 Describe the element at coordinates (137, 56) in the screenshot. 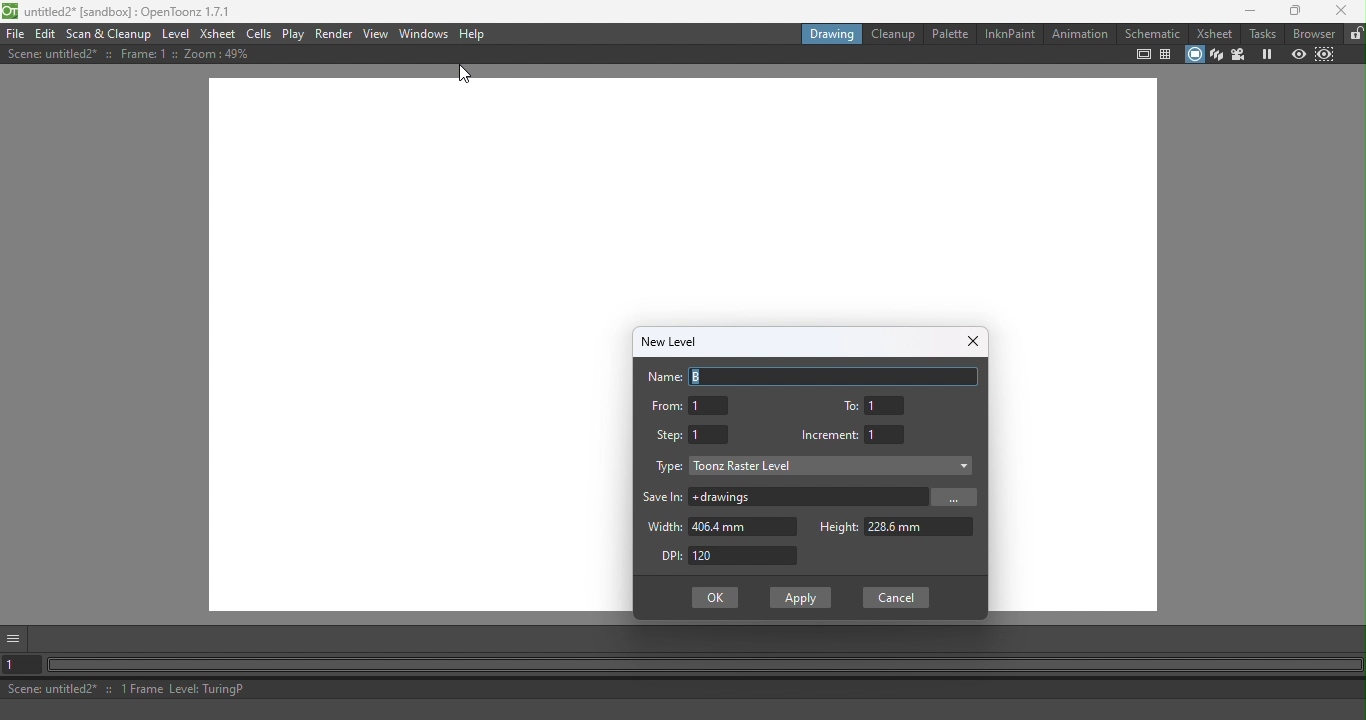

I see `Canvas details` at that location.